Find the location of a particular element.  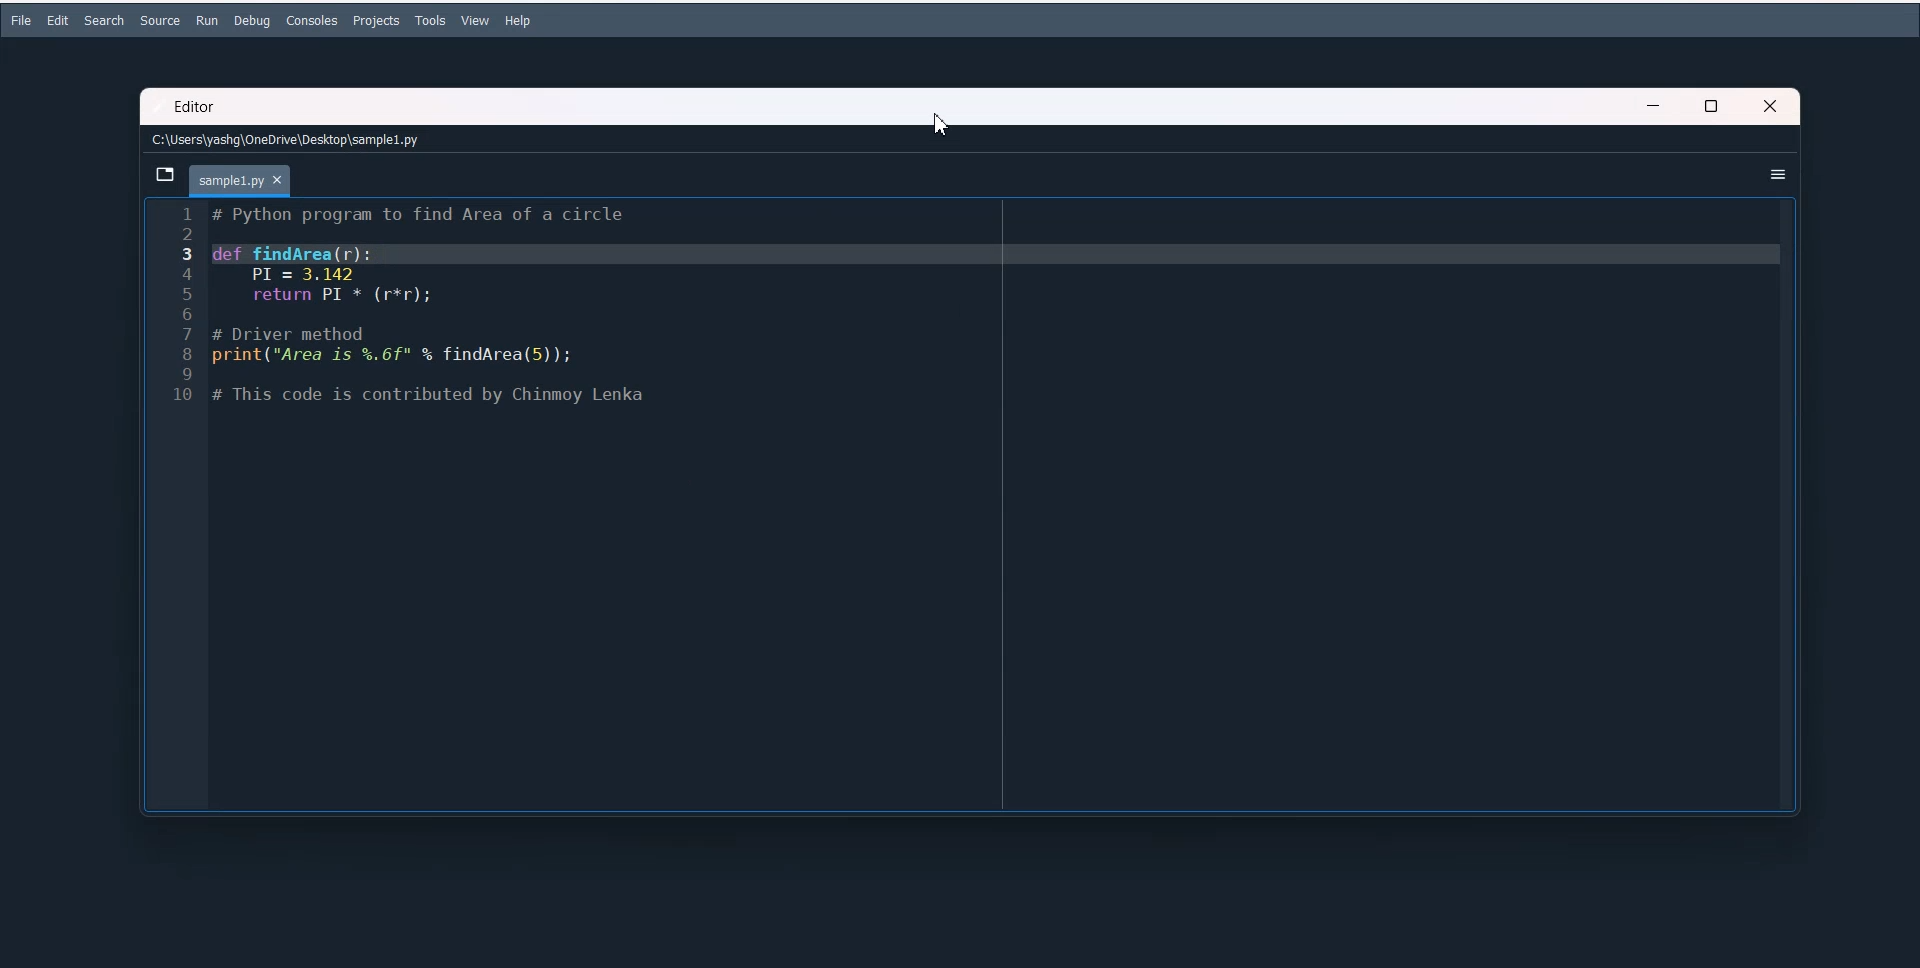

File is located at coordinates (20, 20).